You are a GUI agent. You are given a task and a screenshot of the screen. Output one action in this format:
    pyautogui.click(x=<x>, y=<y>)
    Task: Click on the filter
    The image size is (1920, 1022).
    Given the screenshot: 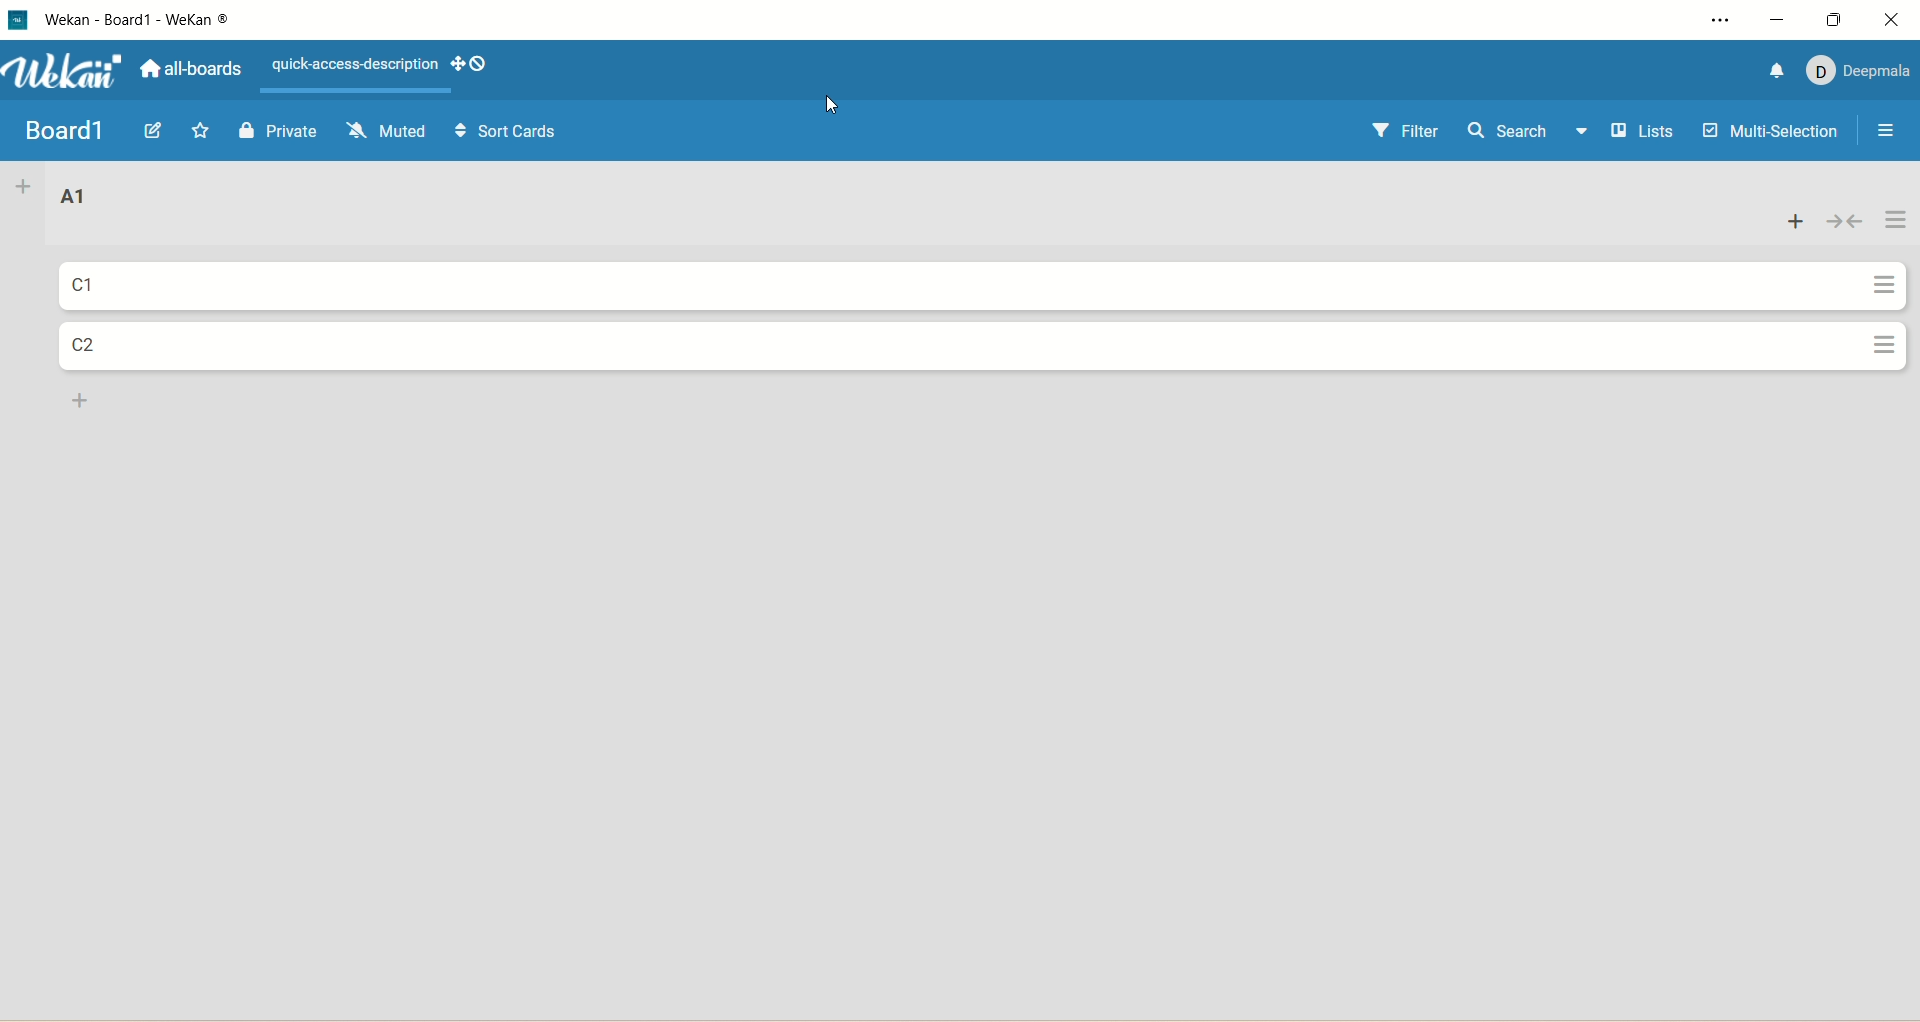 What is the action you would take?
    pyautogui.click(x=1403, y=133)
    